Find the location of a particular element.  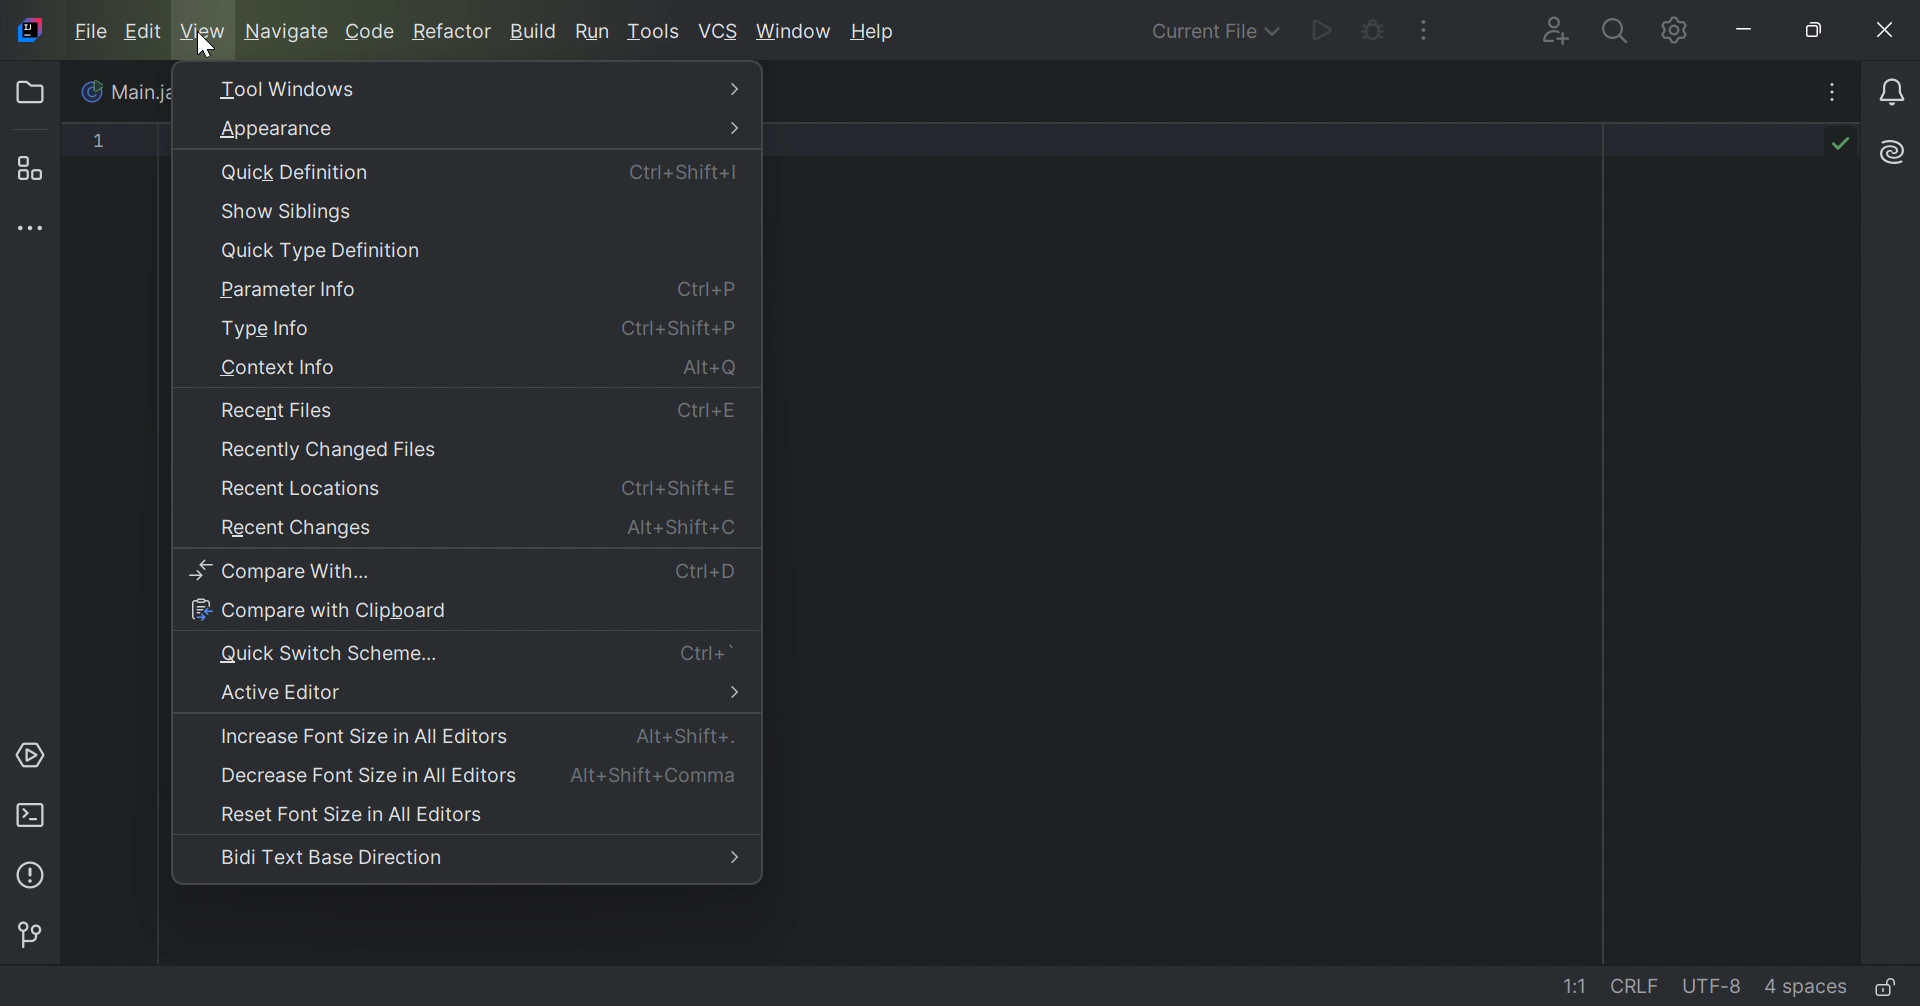

Ctrl+D is located at coordinates (705, 572).